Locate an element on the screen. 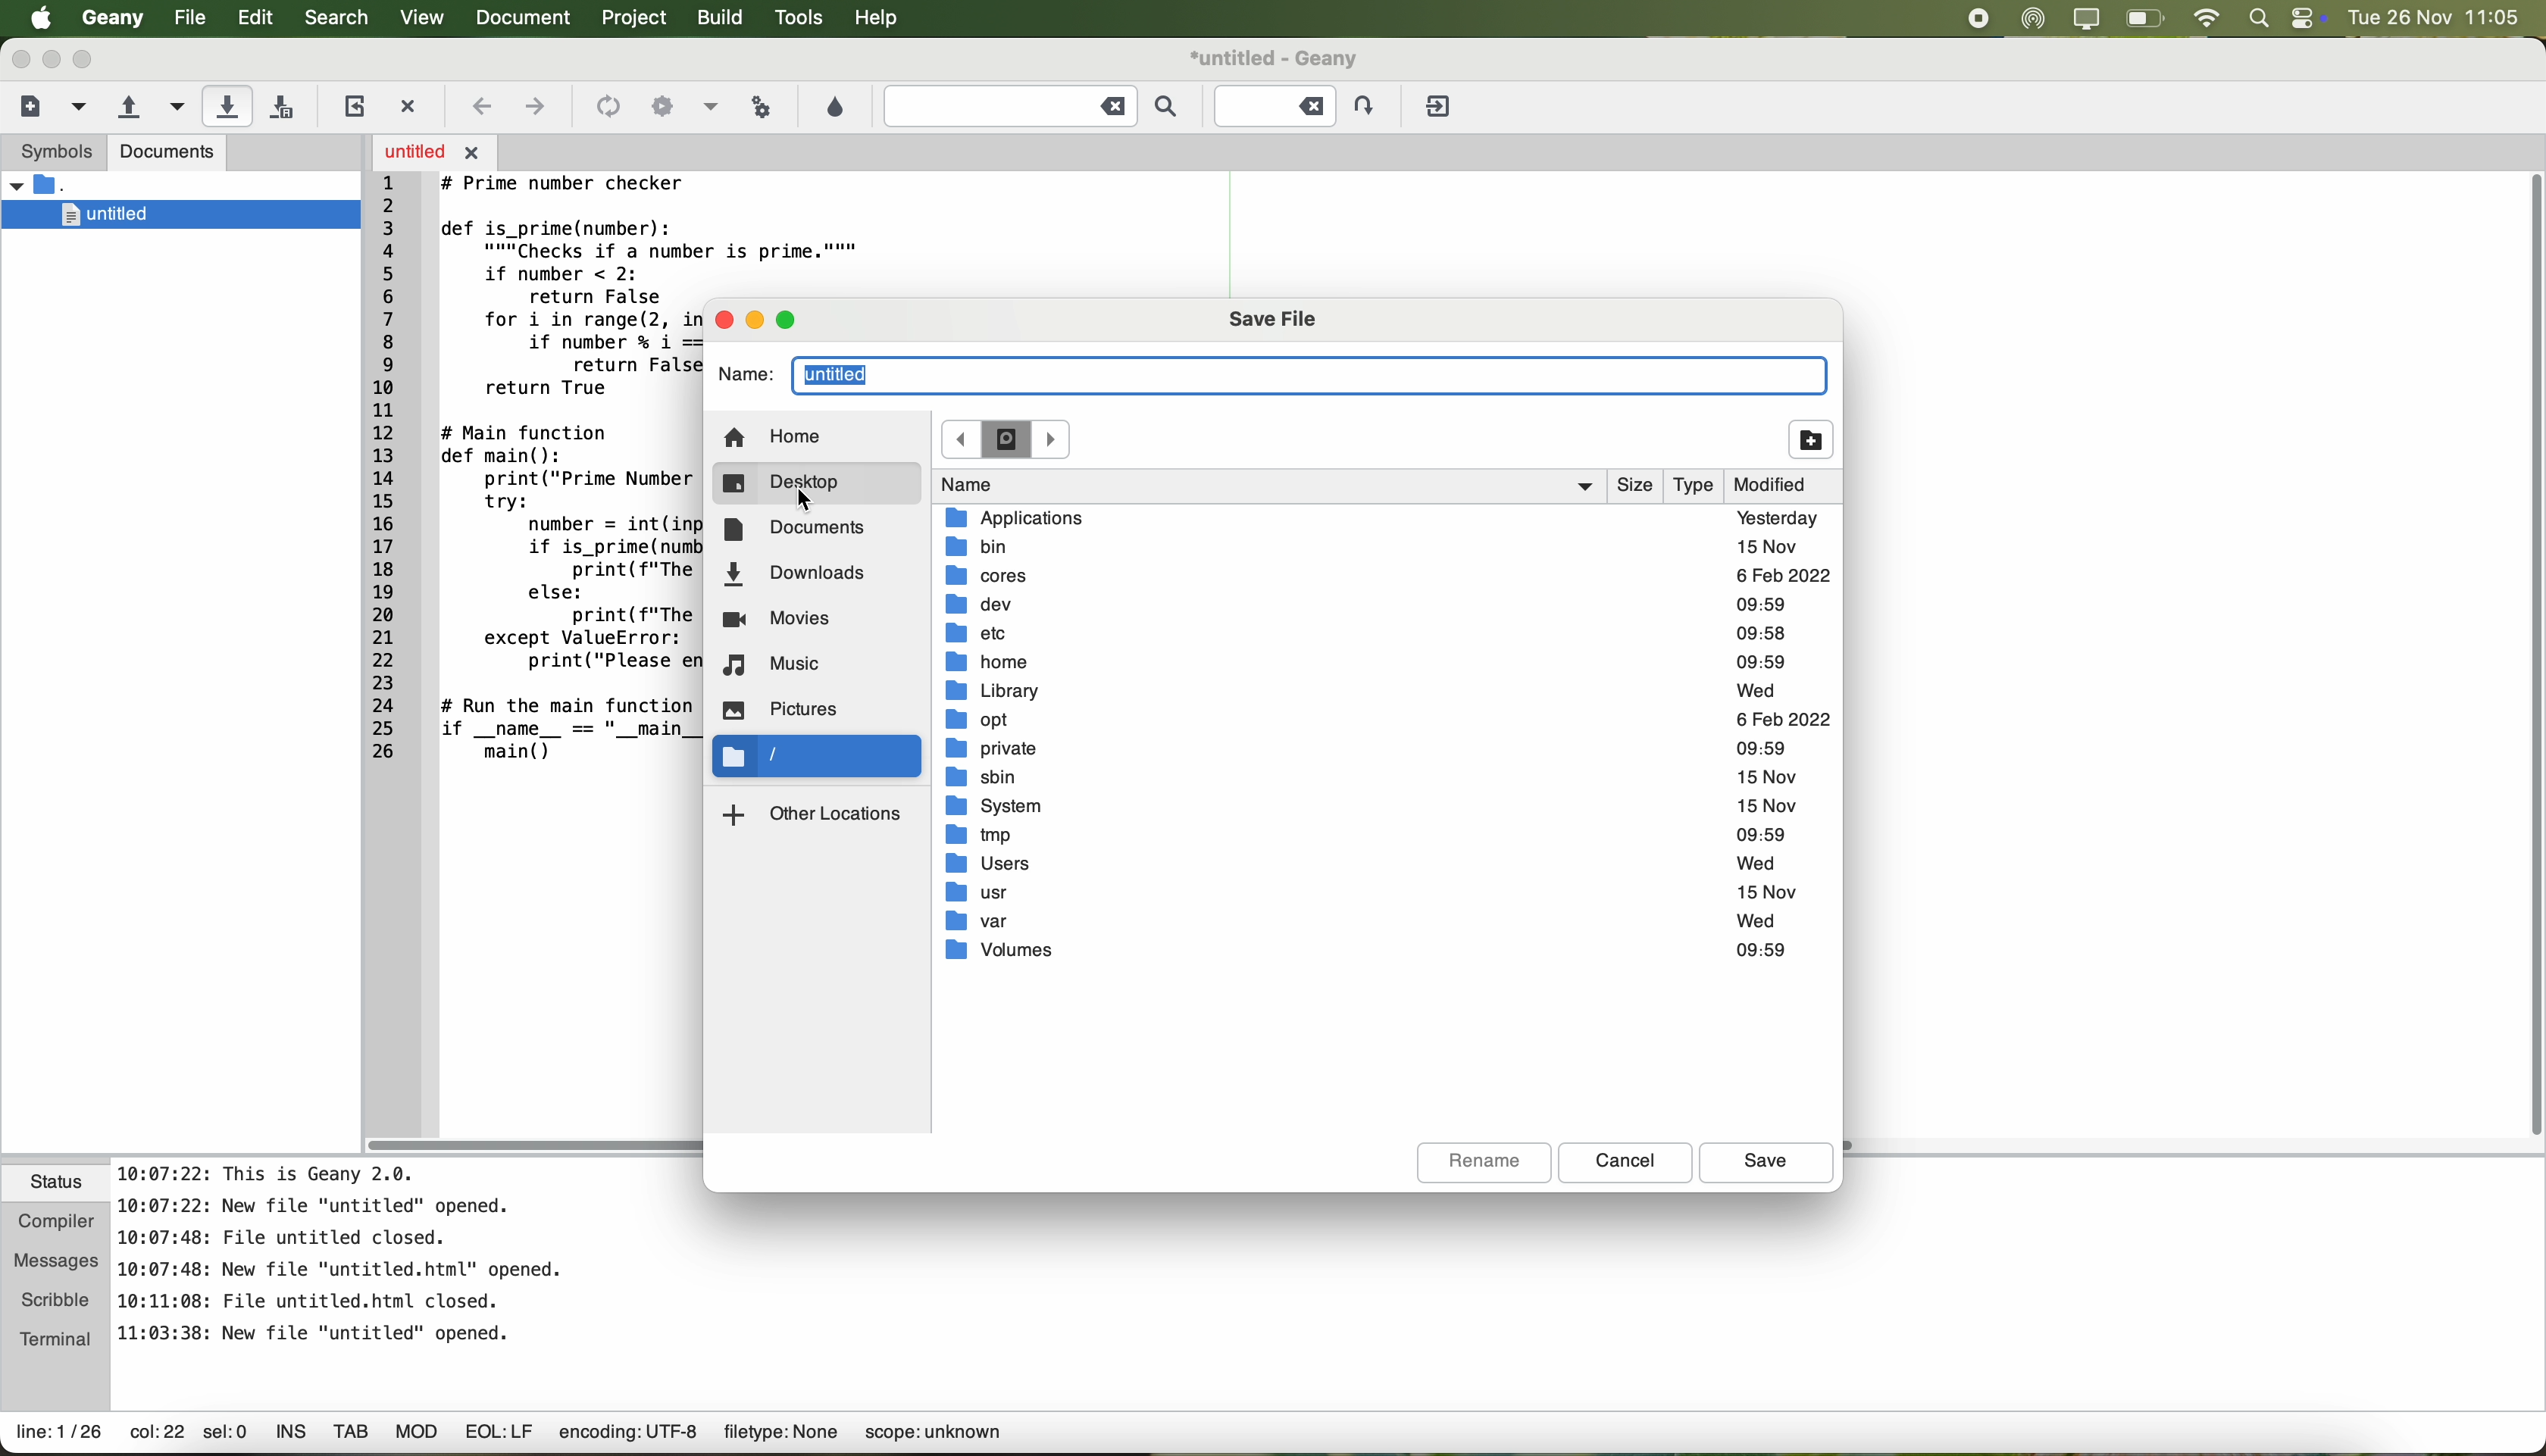 This screenshot has width=2546, height=1456. date and hour is located at coordinates (2443, 18).